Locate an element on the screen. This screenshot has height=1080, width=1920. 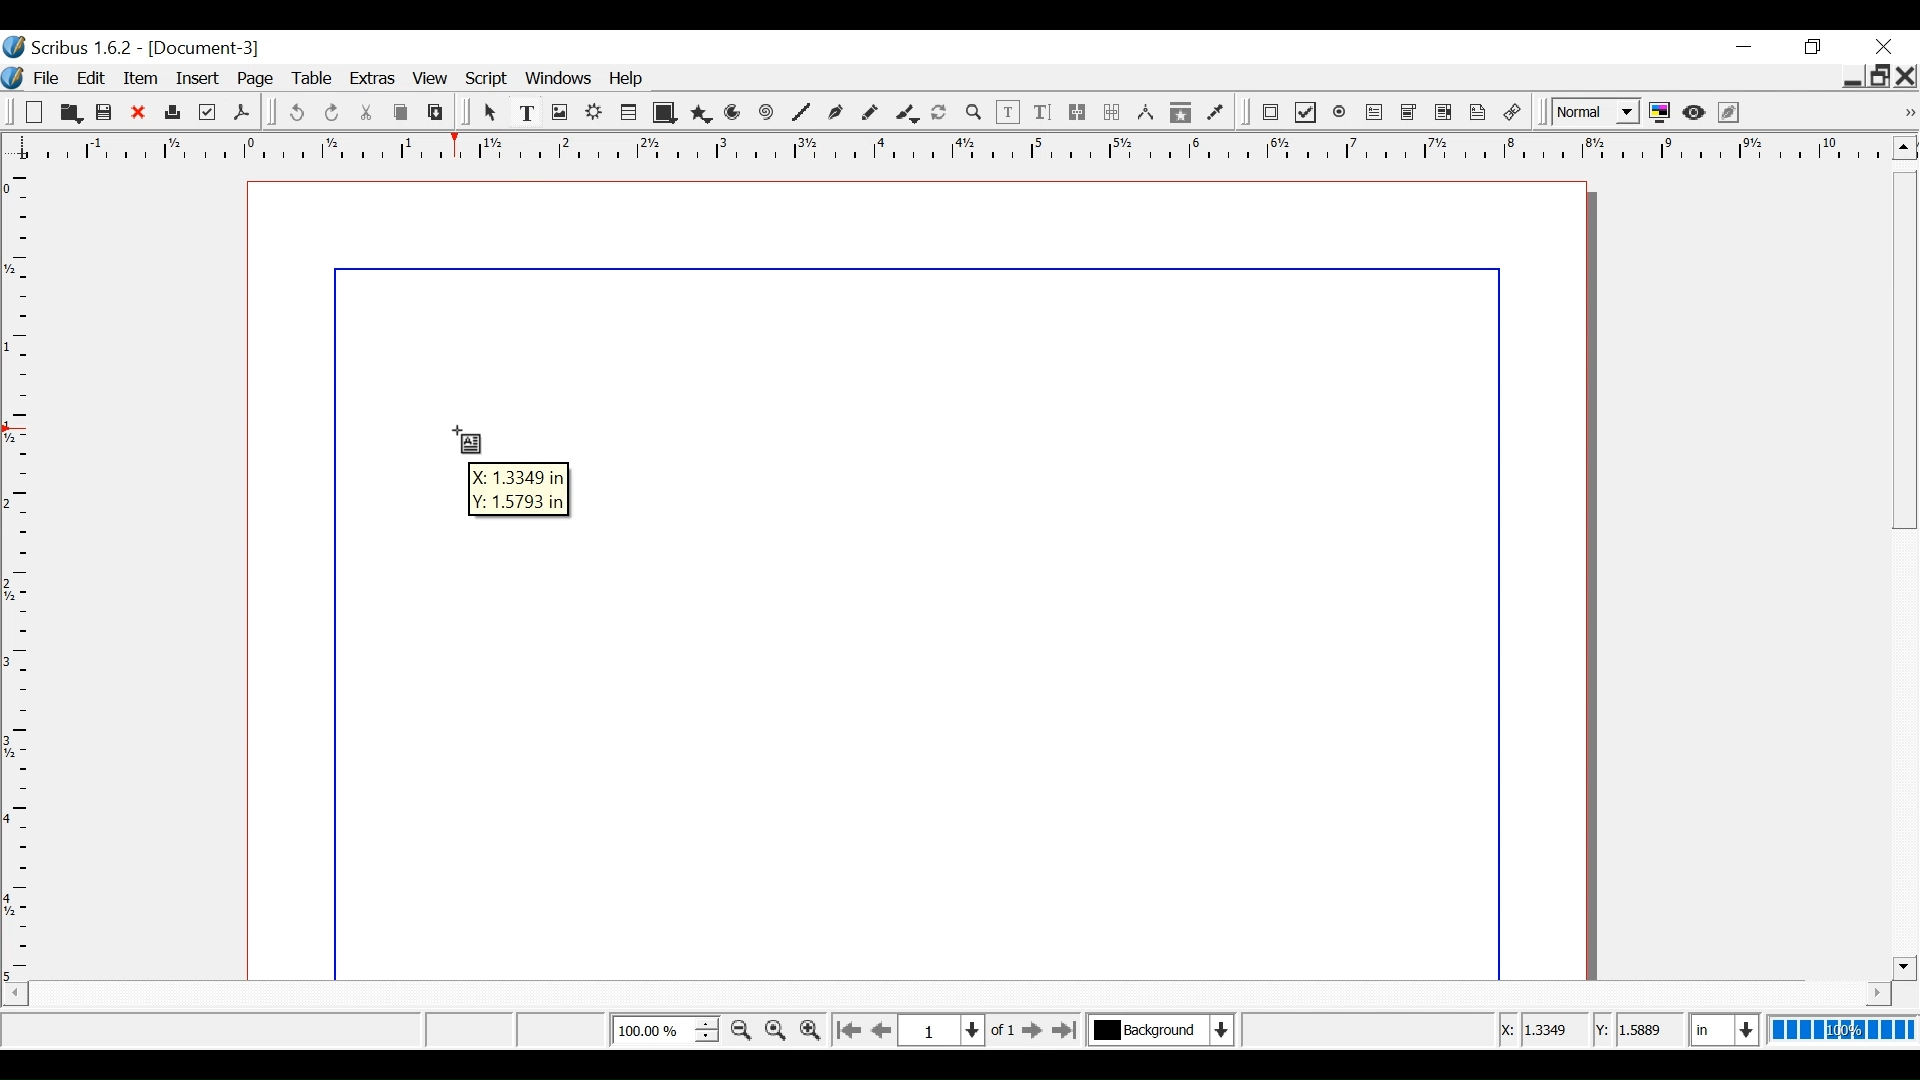
Preview mode is located at coordinates (1696, 112).